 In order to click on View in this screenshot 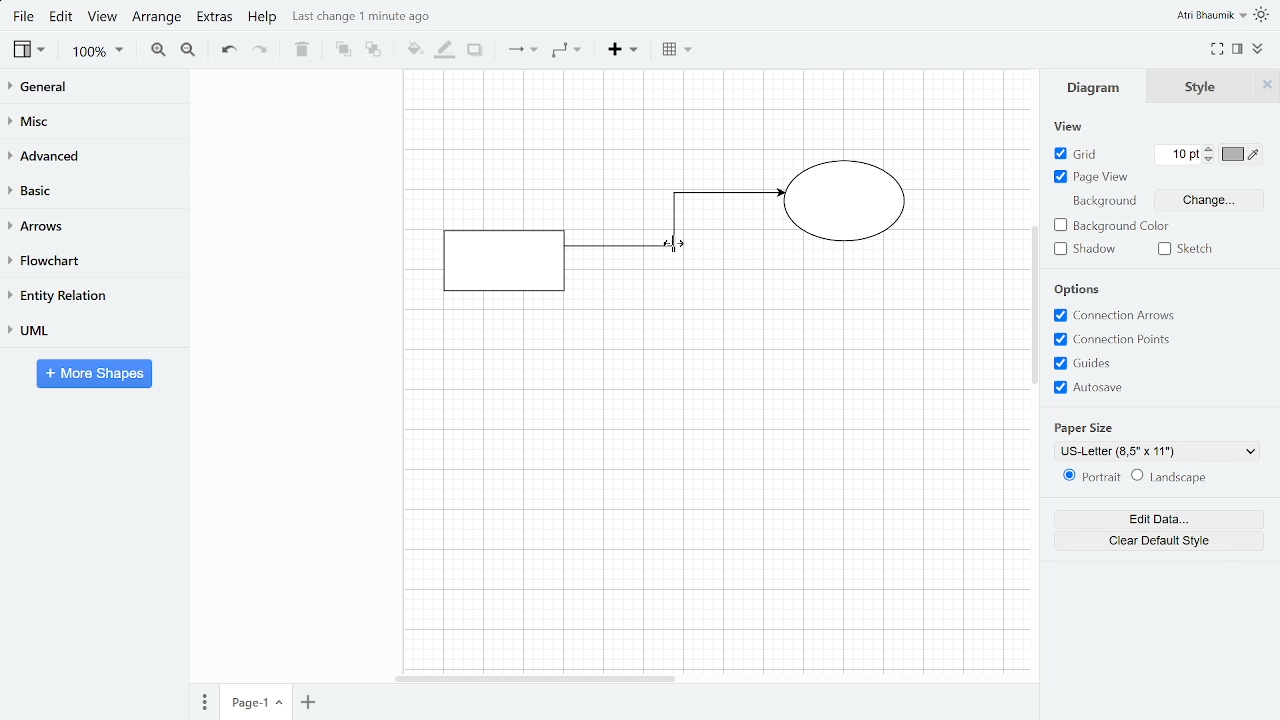, I will do `click(104, 19)`.